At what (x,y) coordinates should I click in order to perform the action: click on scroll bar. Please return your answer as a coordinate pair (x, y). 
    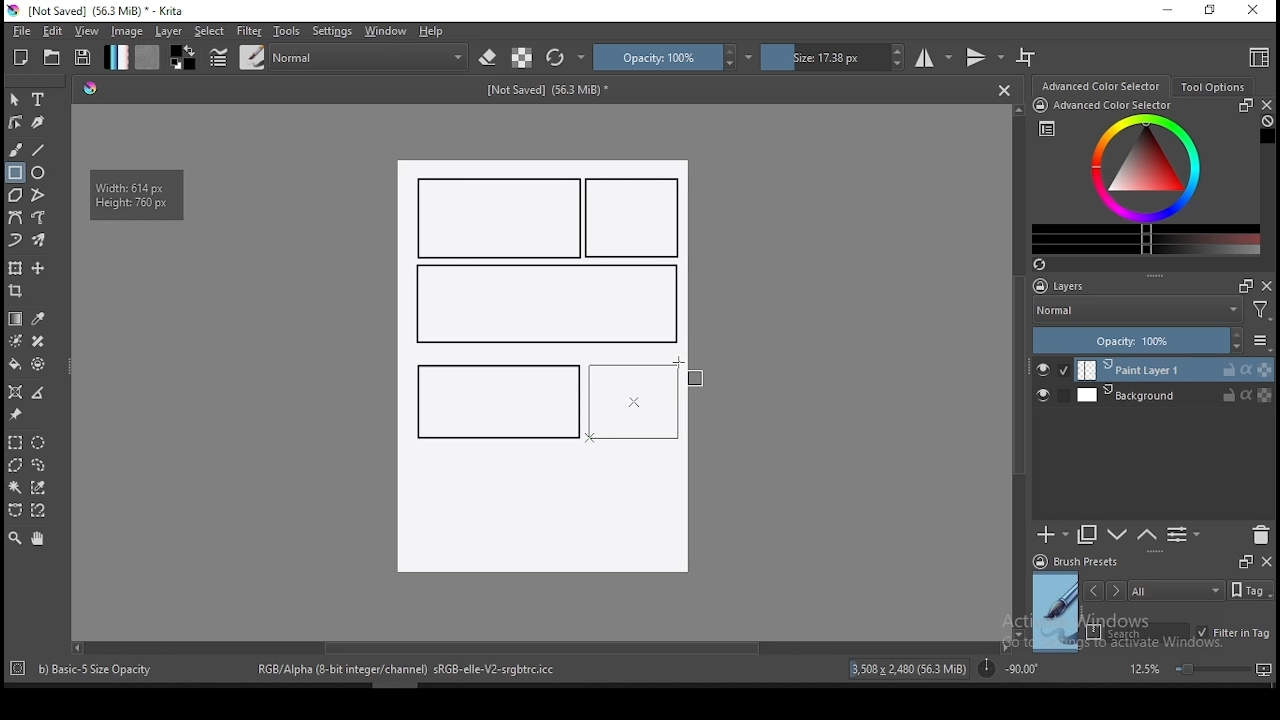
    Looking at the image, I should click on (1020, 370).